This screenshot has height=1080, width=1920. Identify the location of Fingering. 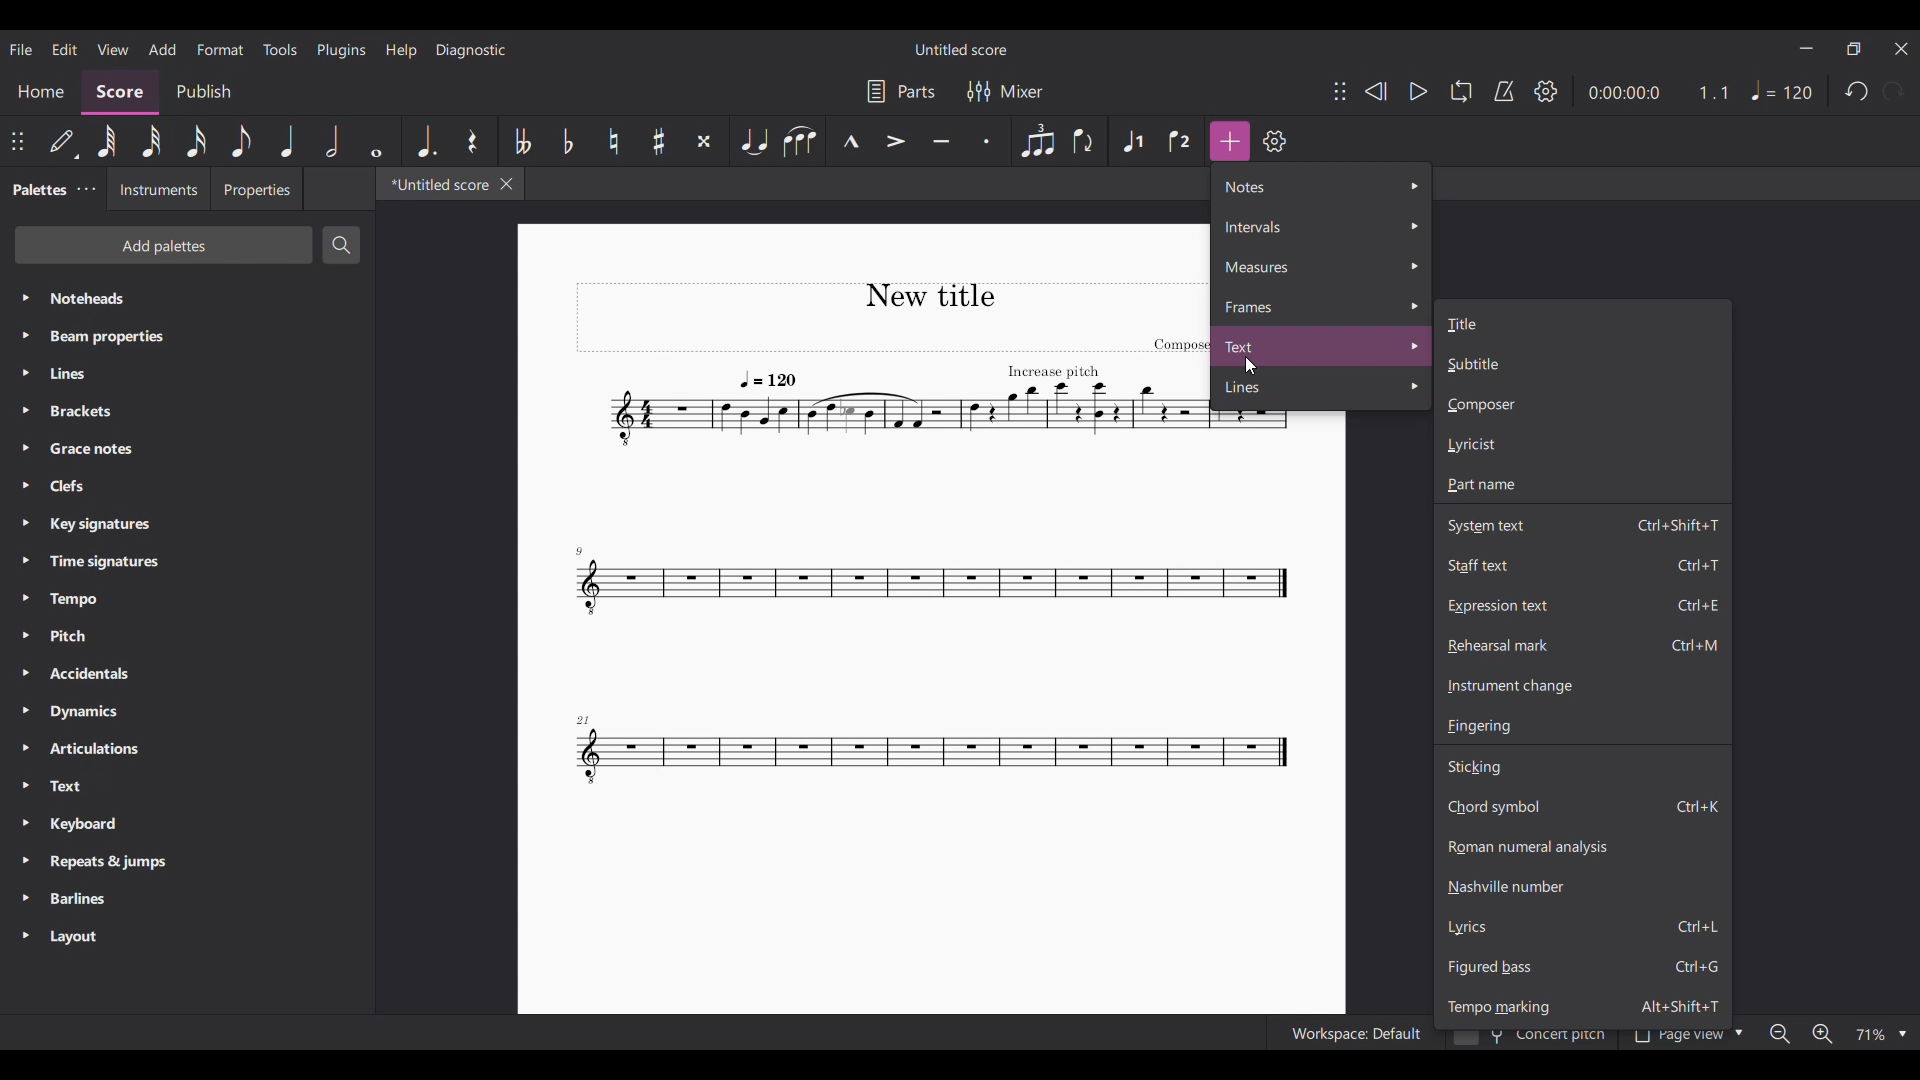
(1583, 726).